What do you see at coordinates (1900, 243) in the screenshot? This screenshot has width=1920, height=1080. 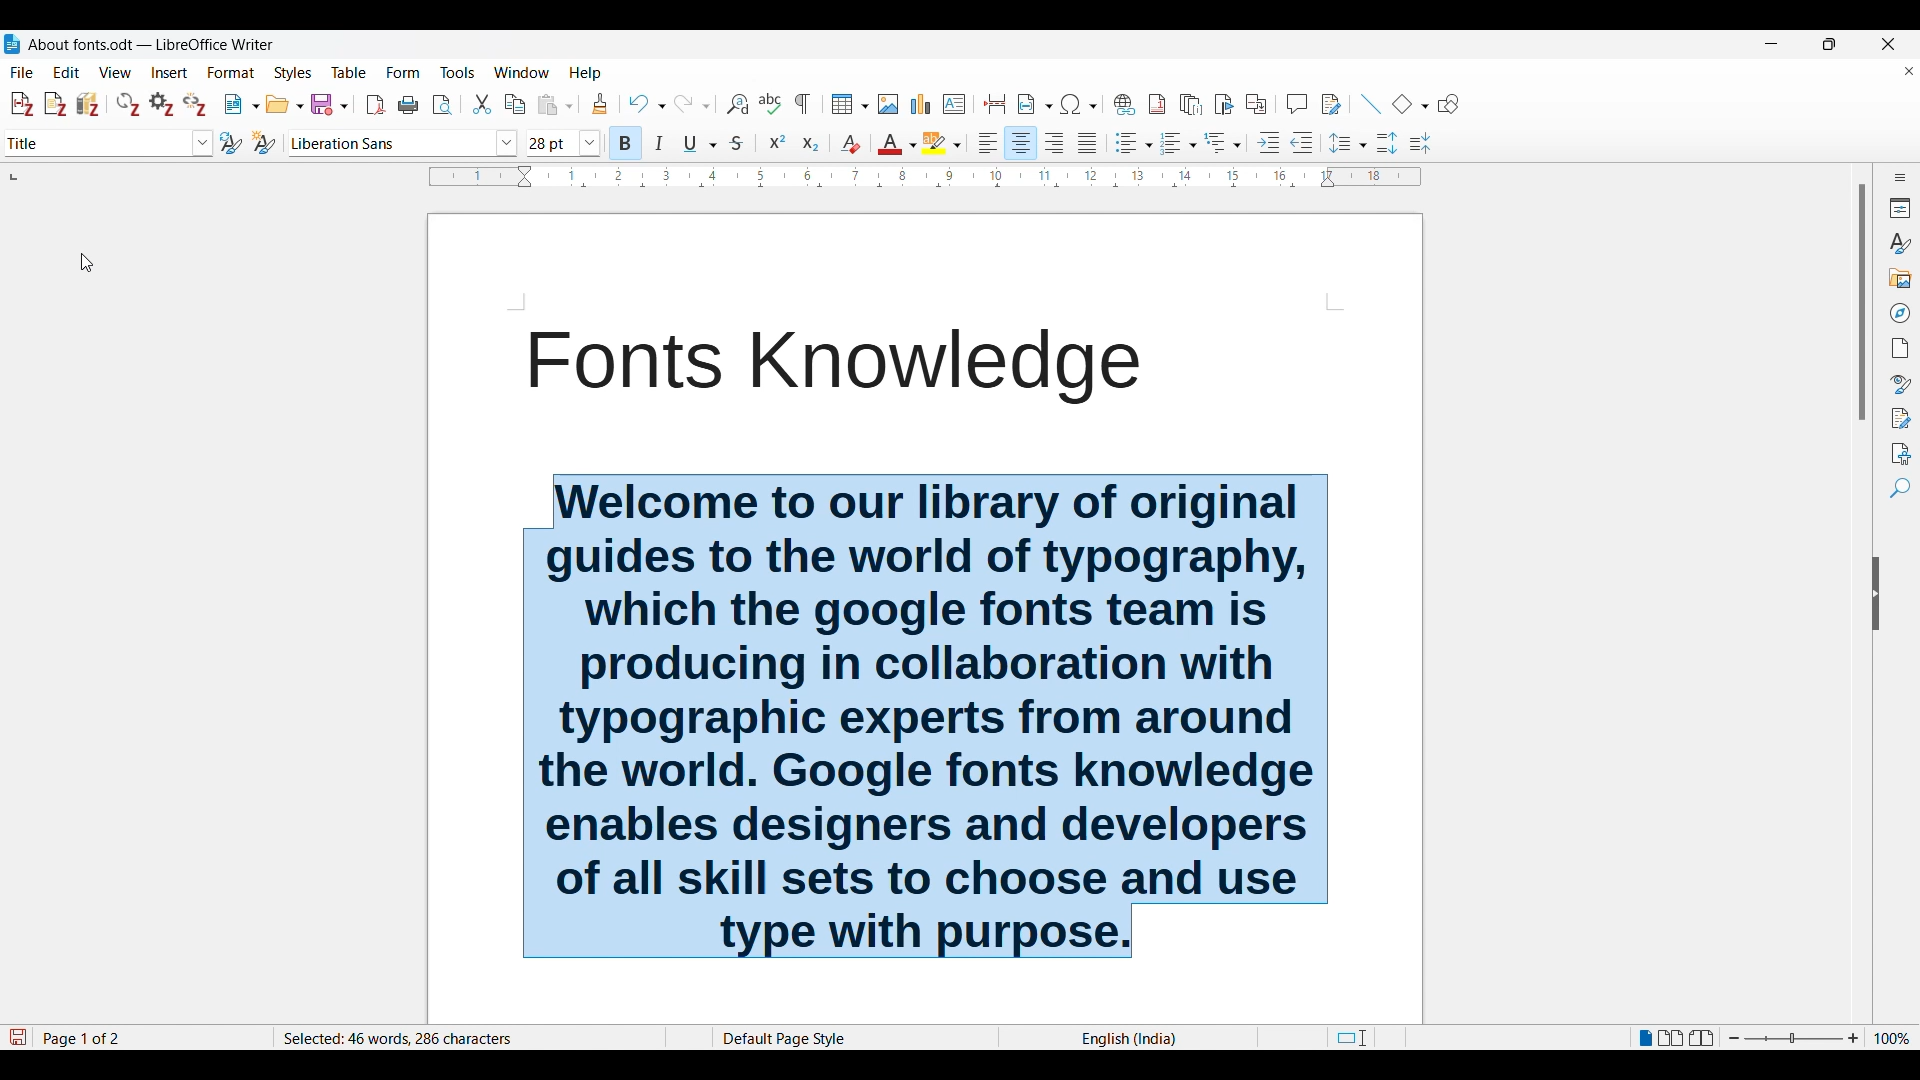 I see `Styles` at bounding box center [1900, 243].